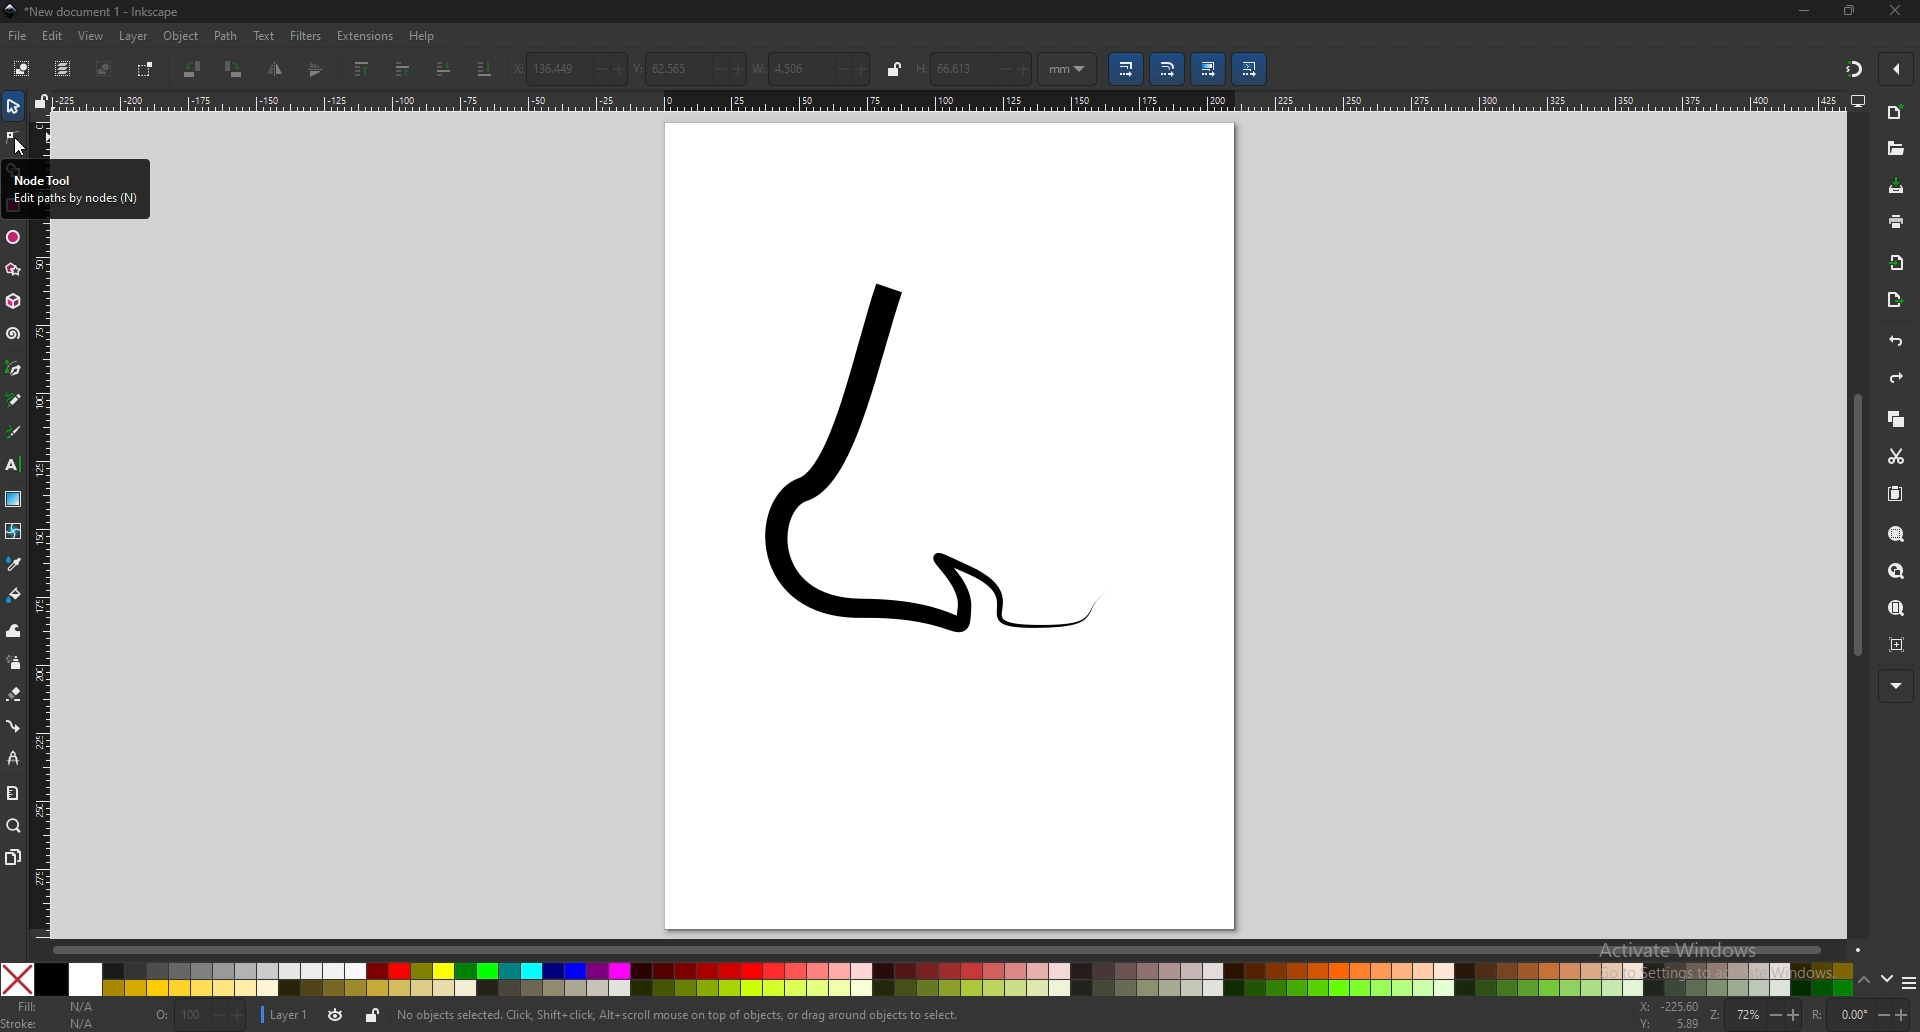 This screenshot has width=1920, height=1032. I want to click on export, so click(1896, 299).